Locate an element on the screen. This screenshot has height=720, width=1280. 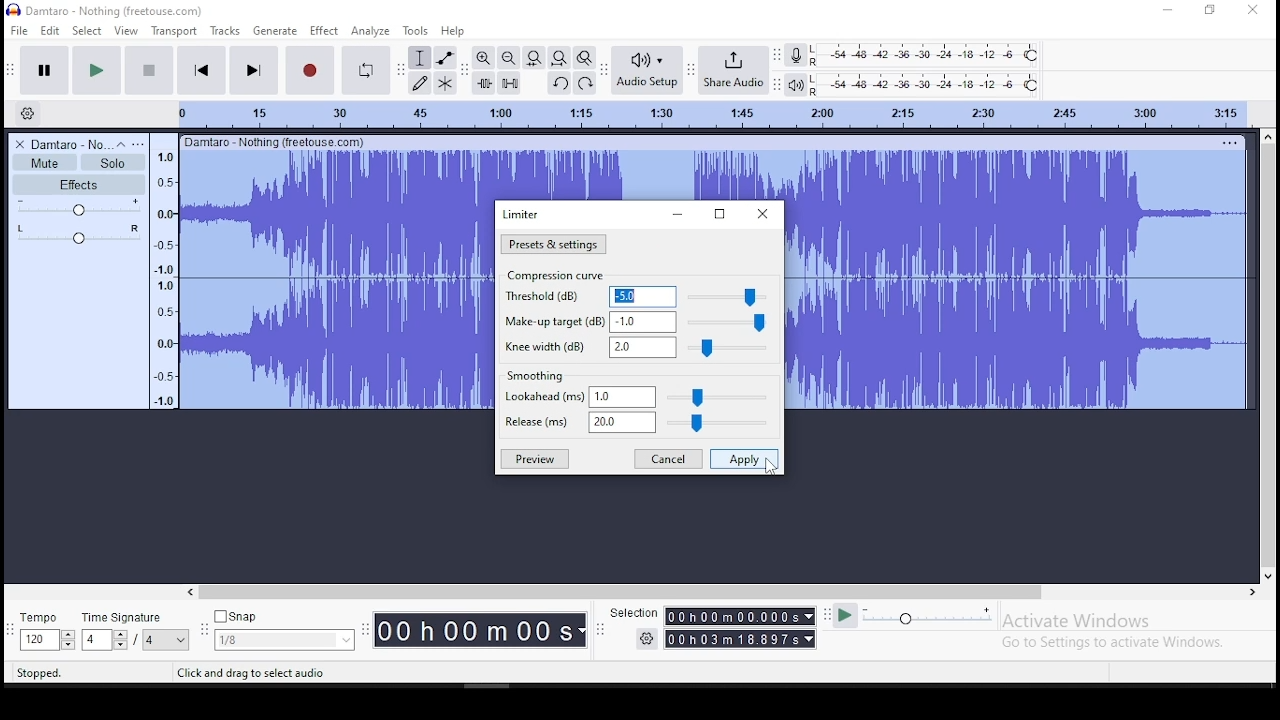
sound track is located at coordinates (545, 174).